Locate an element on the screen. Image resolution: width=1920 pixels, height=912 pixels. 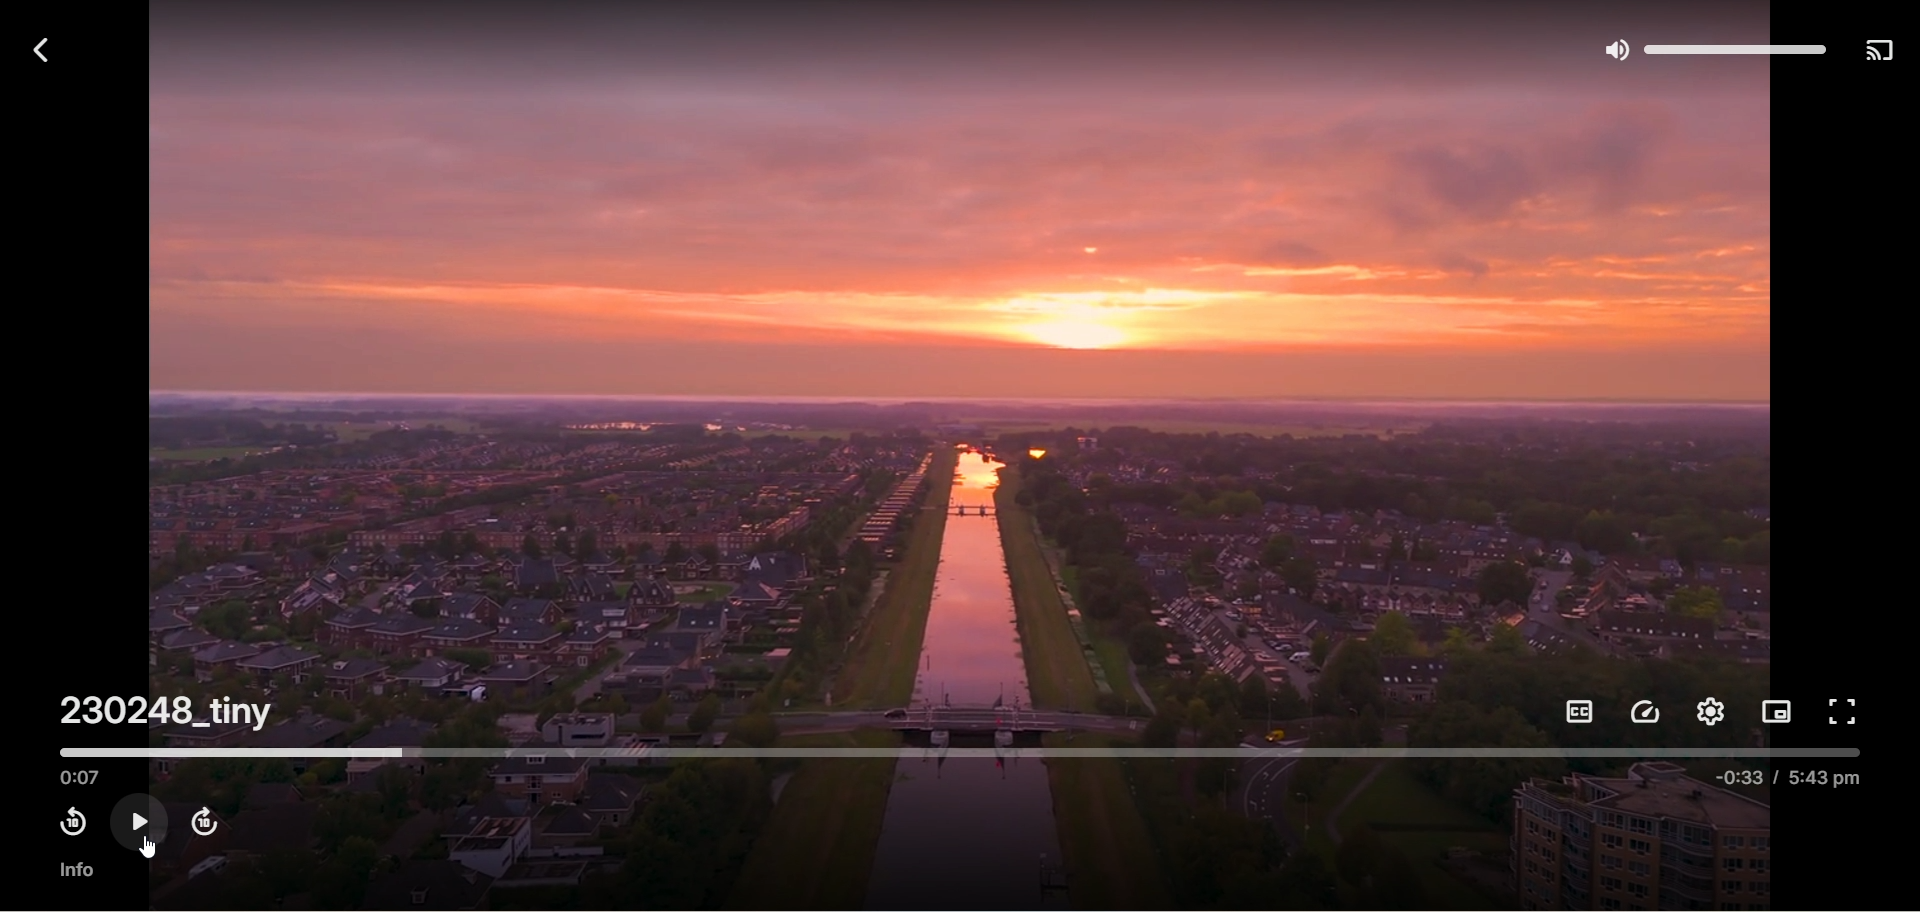
cursor is located at coordinates (149, 849).